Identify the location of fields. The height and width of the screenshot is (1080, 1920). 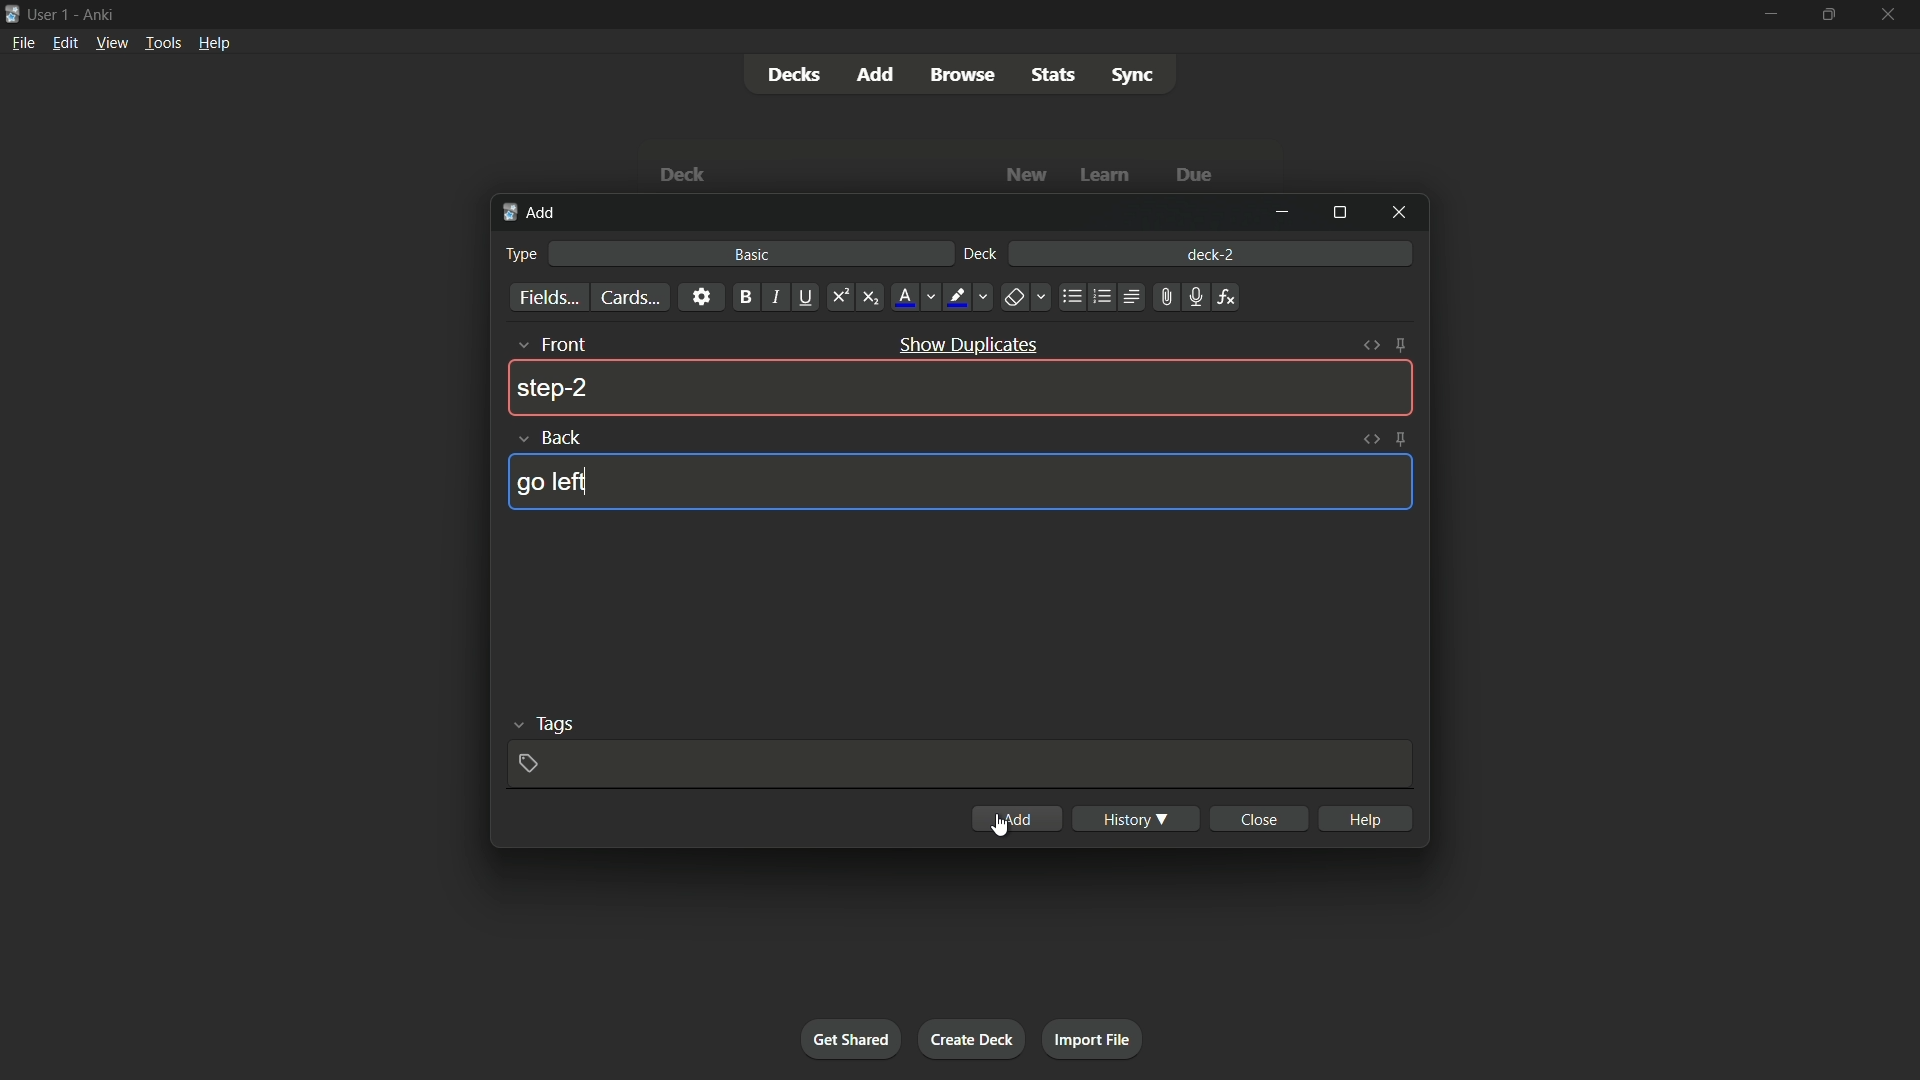
(550, 298).